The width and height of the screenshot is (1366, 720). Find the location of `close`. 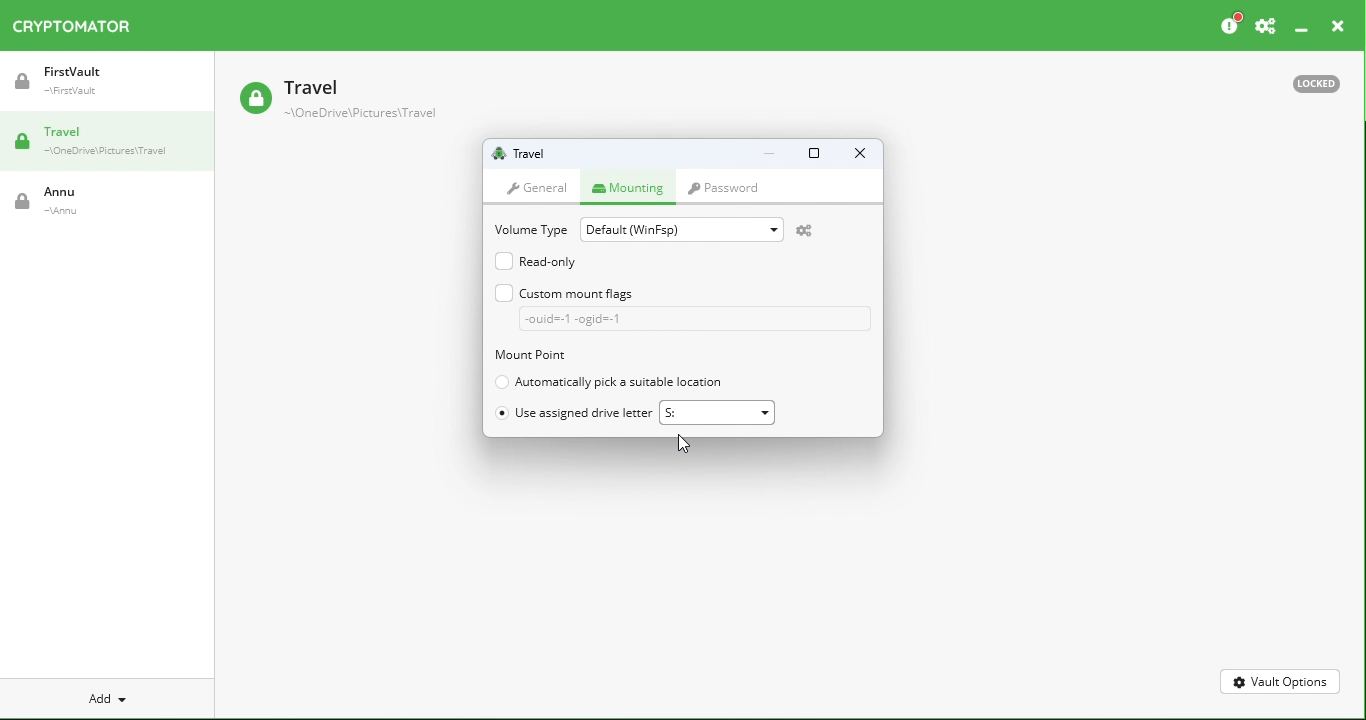

close is located at coordinates (1340, 23).